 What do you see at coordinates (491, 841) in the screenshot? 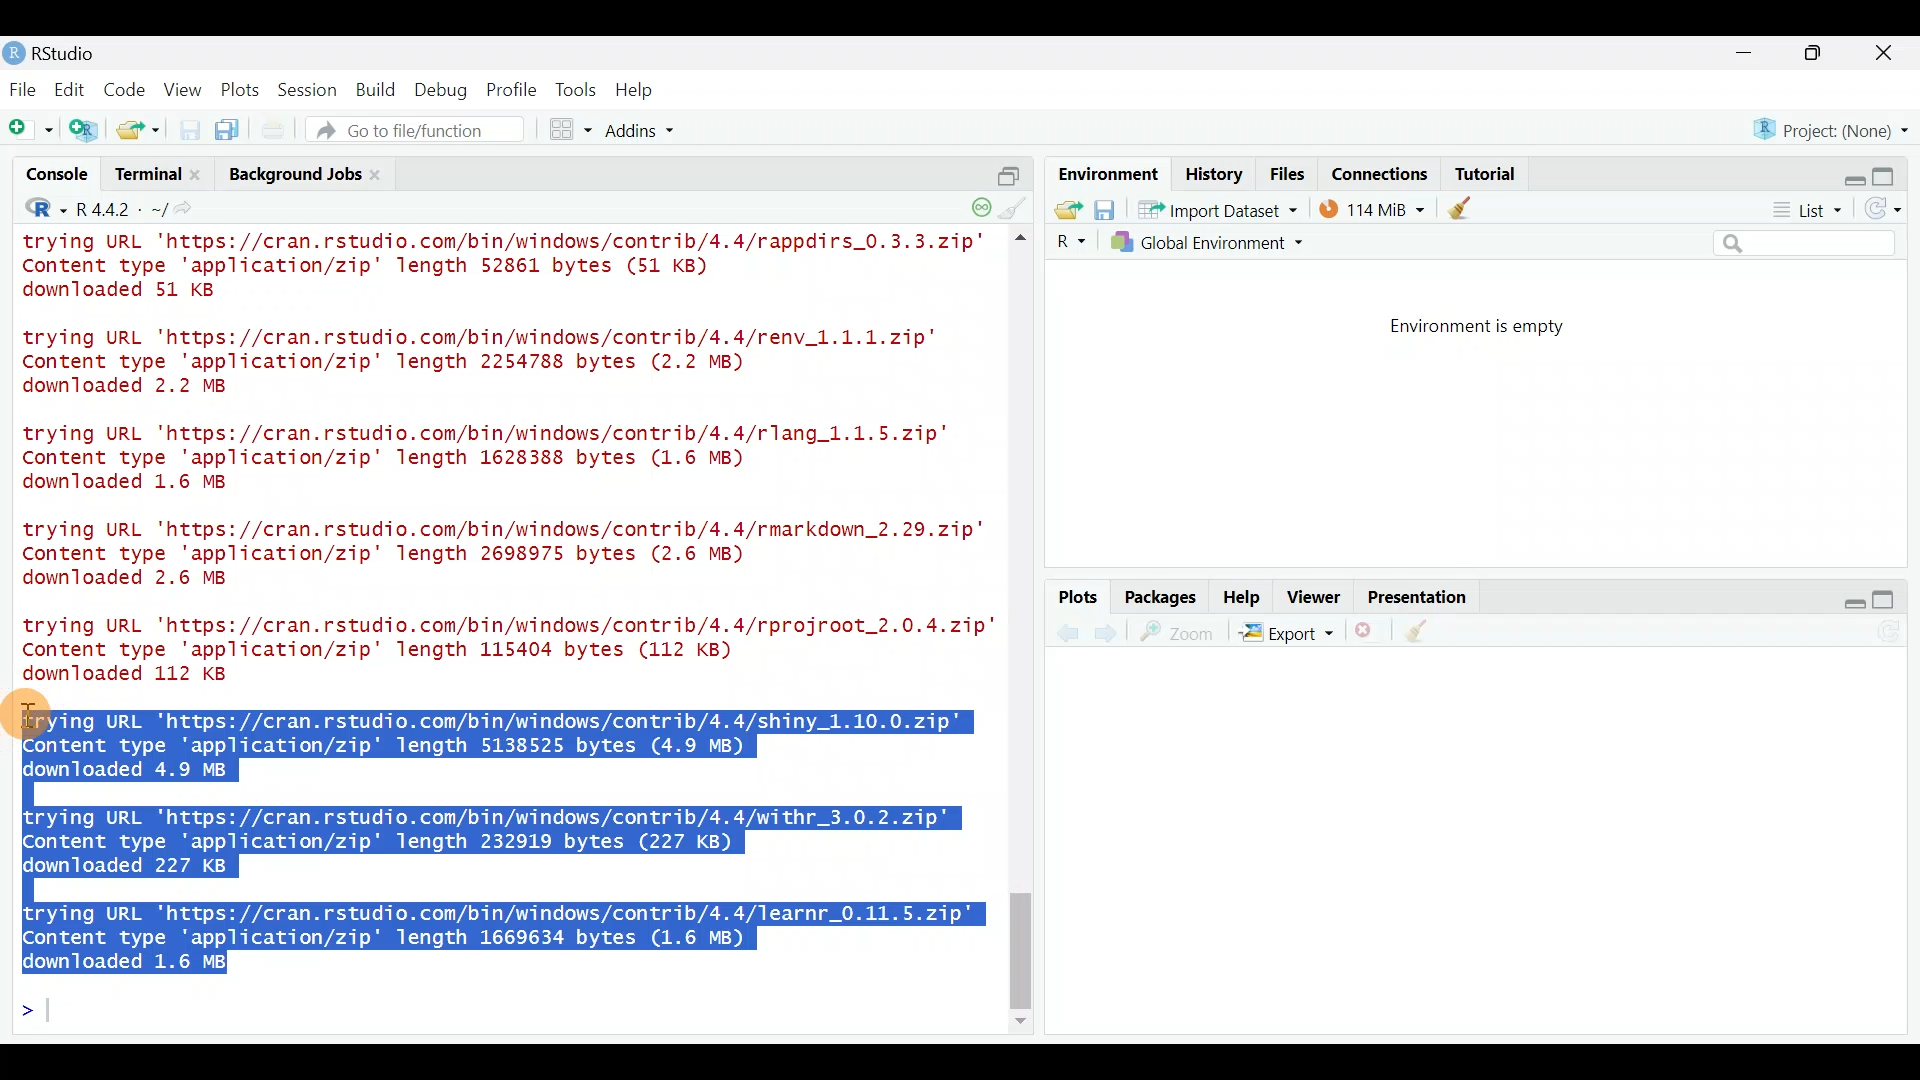
I see `trying URL 'https://cran.rstudio.com/bin/windows/contrib/4.4/withr_3.0.2.zip"
Content type 'application/zip' length 232919 bytes (227 KB)
downloaded 227 KB` at bounding box center [491, 841].